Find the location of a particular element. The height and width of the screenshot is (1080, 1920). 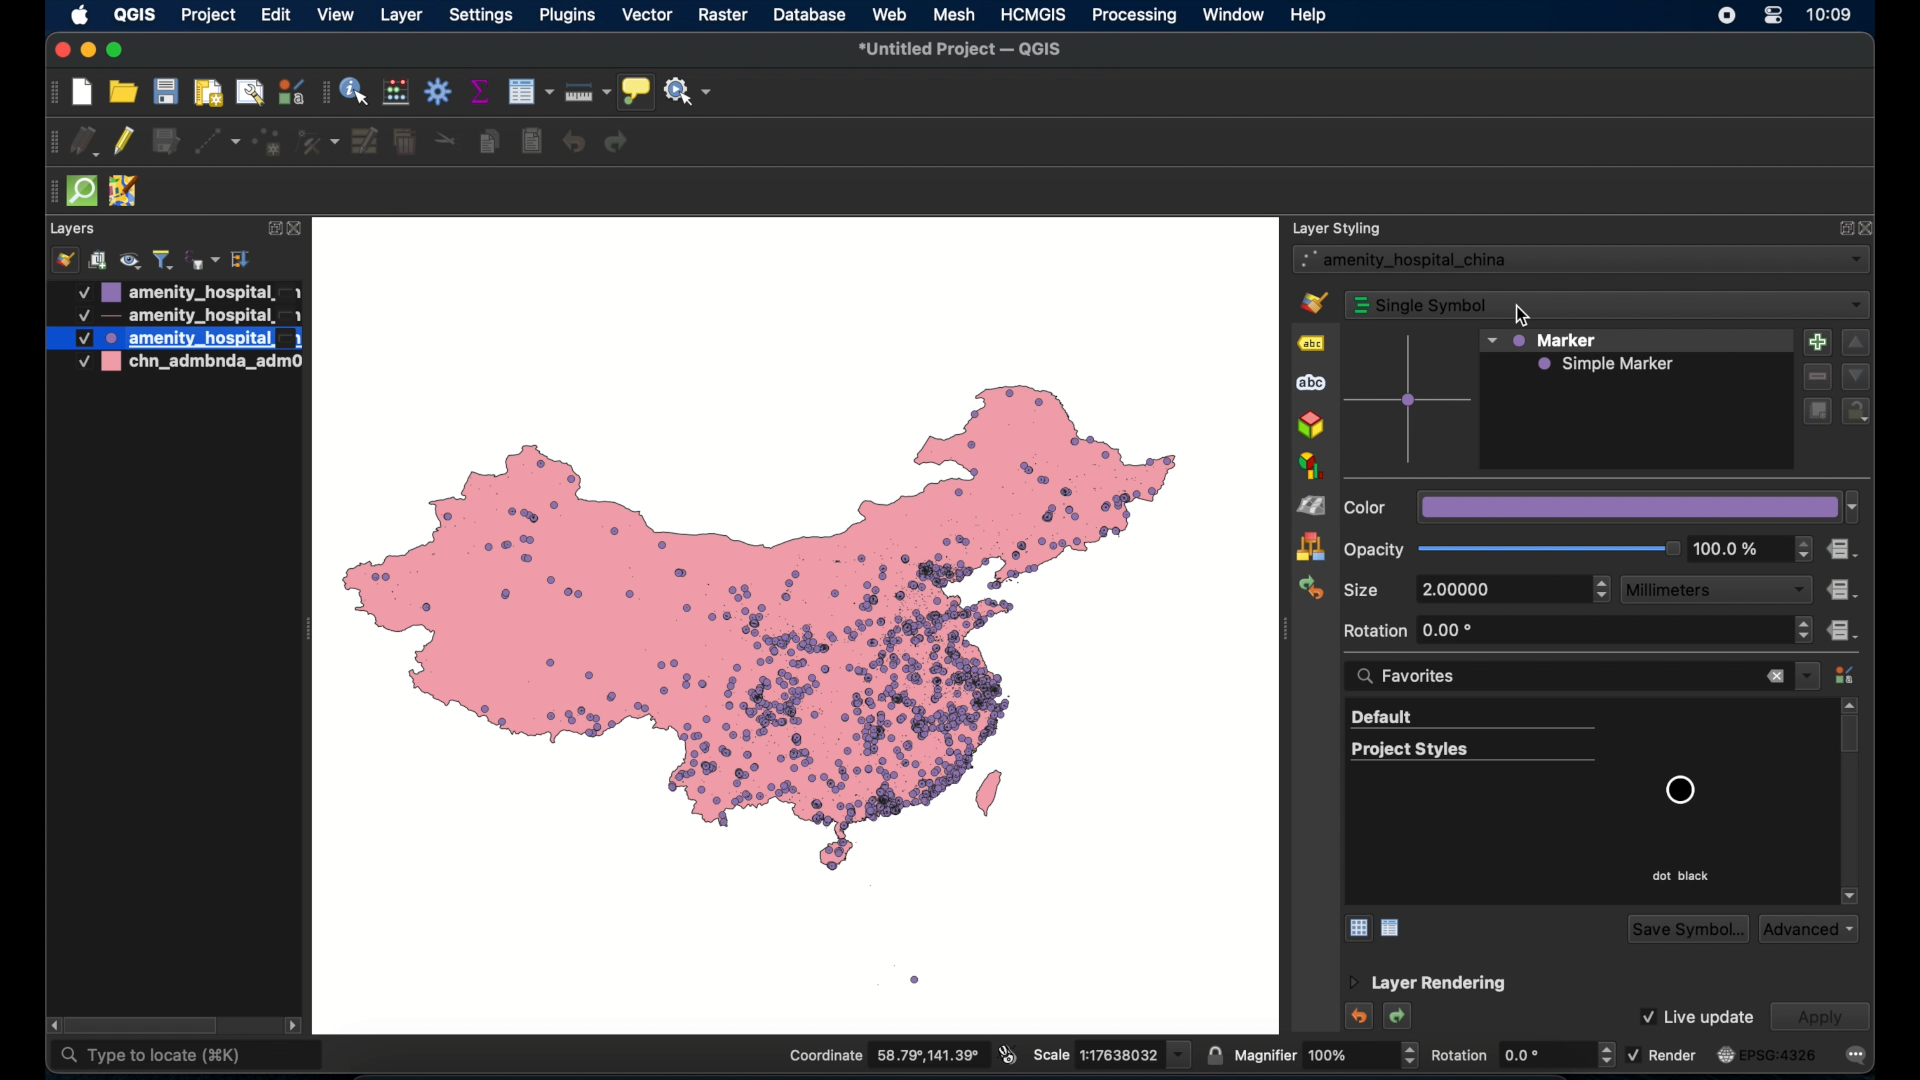

print layout is located at coordinates (210, 95).